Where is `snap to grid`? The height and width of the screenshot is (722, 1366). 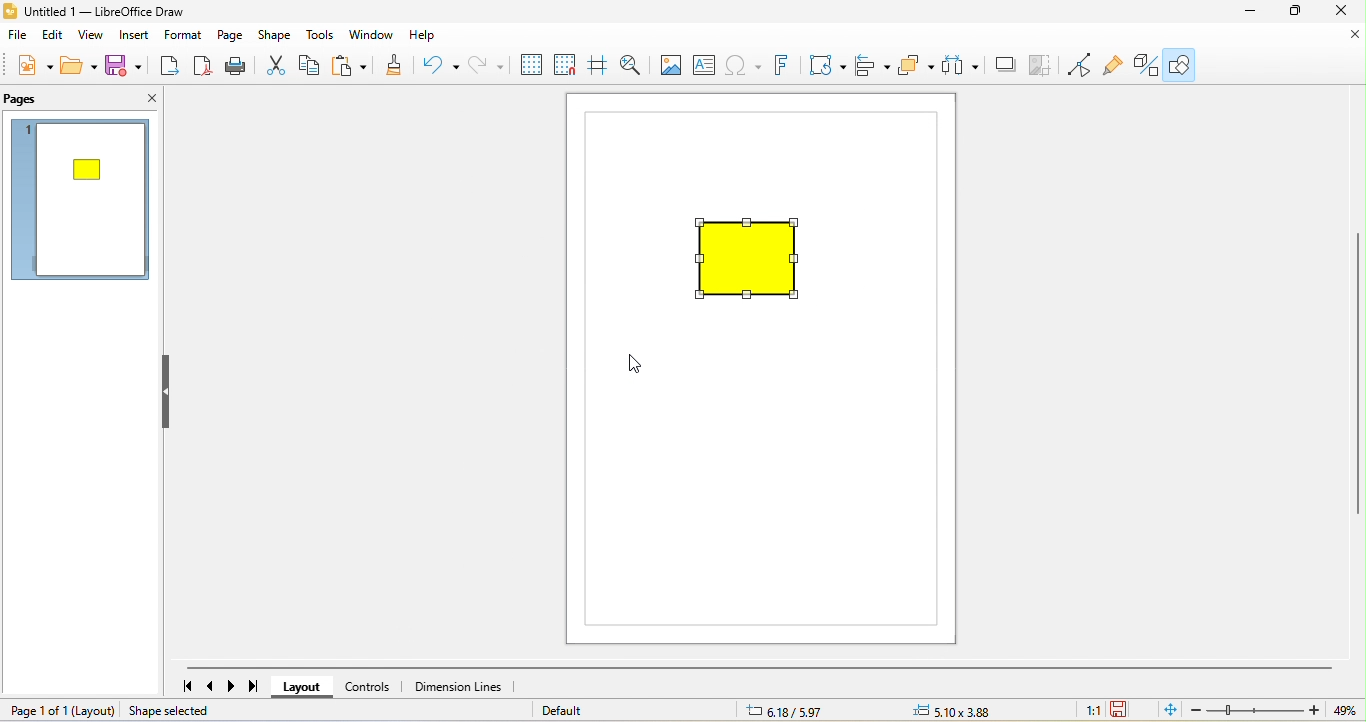
snap to grid is located at coordinates (568, 65).